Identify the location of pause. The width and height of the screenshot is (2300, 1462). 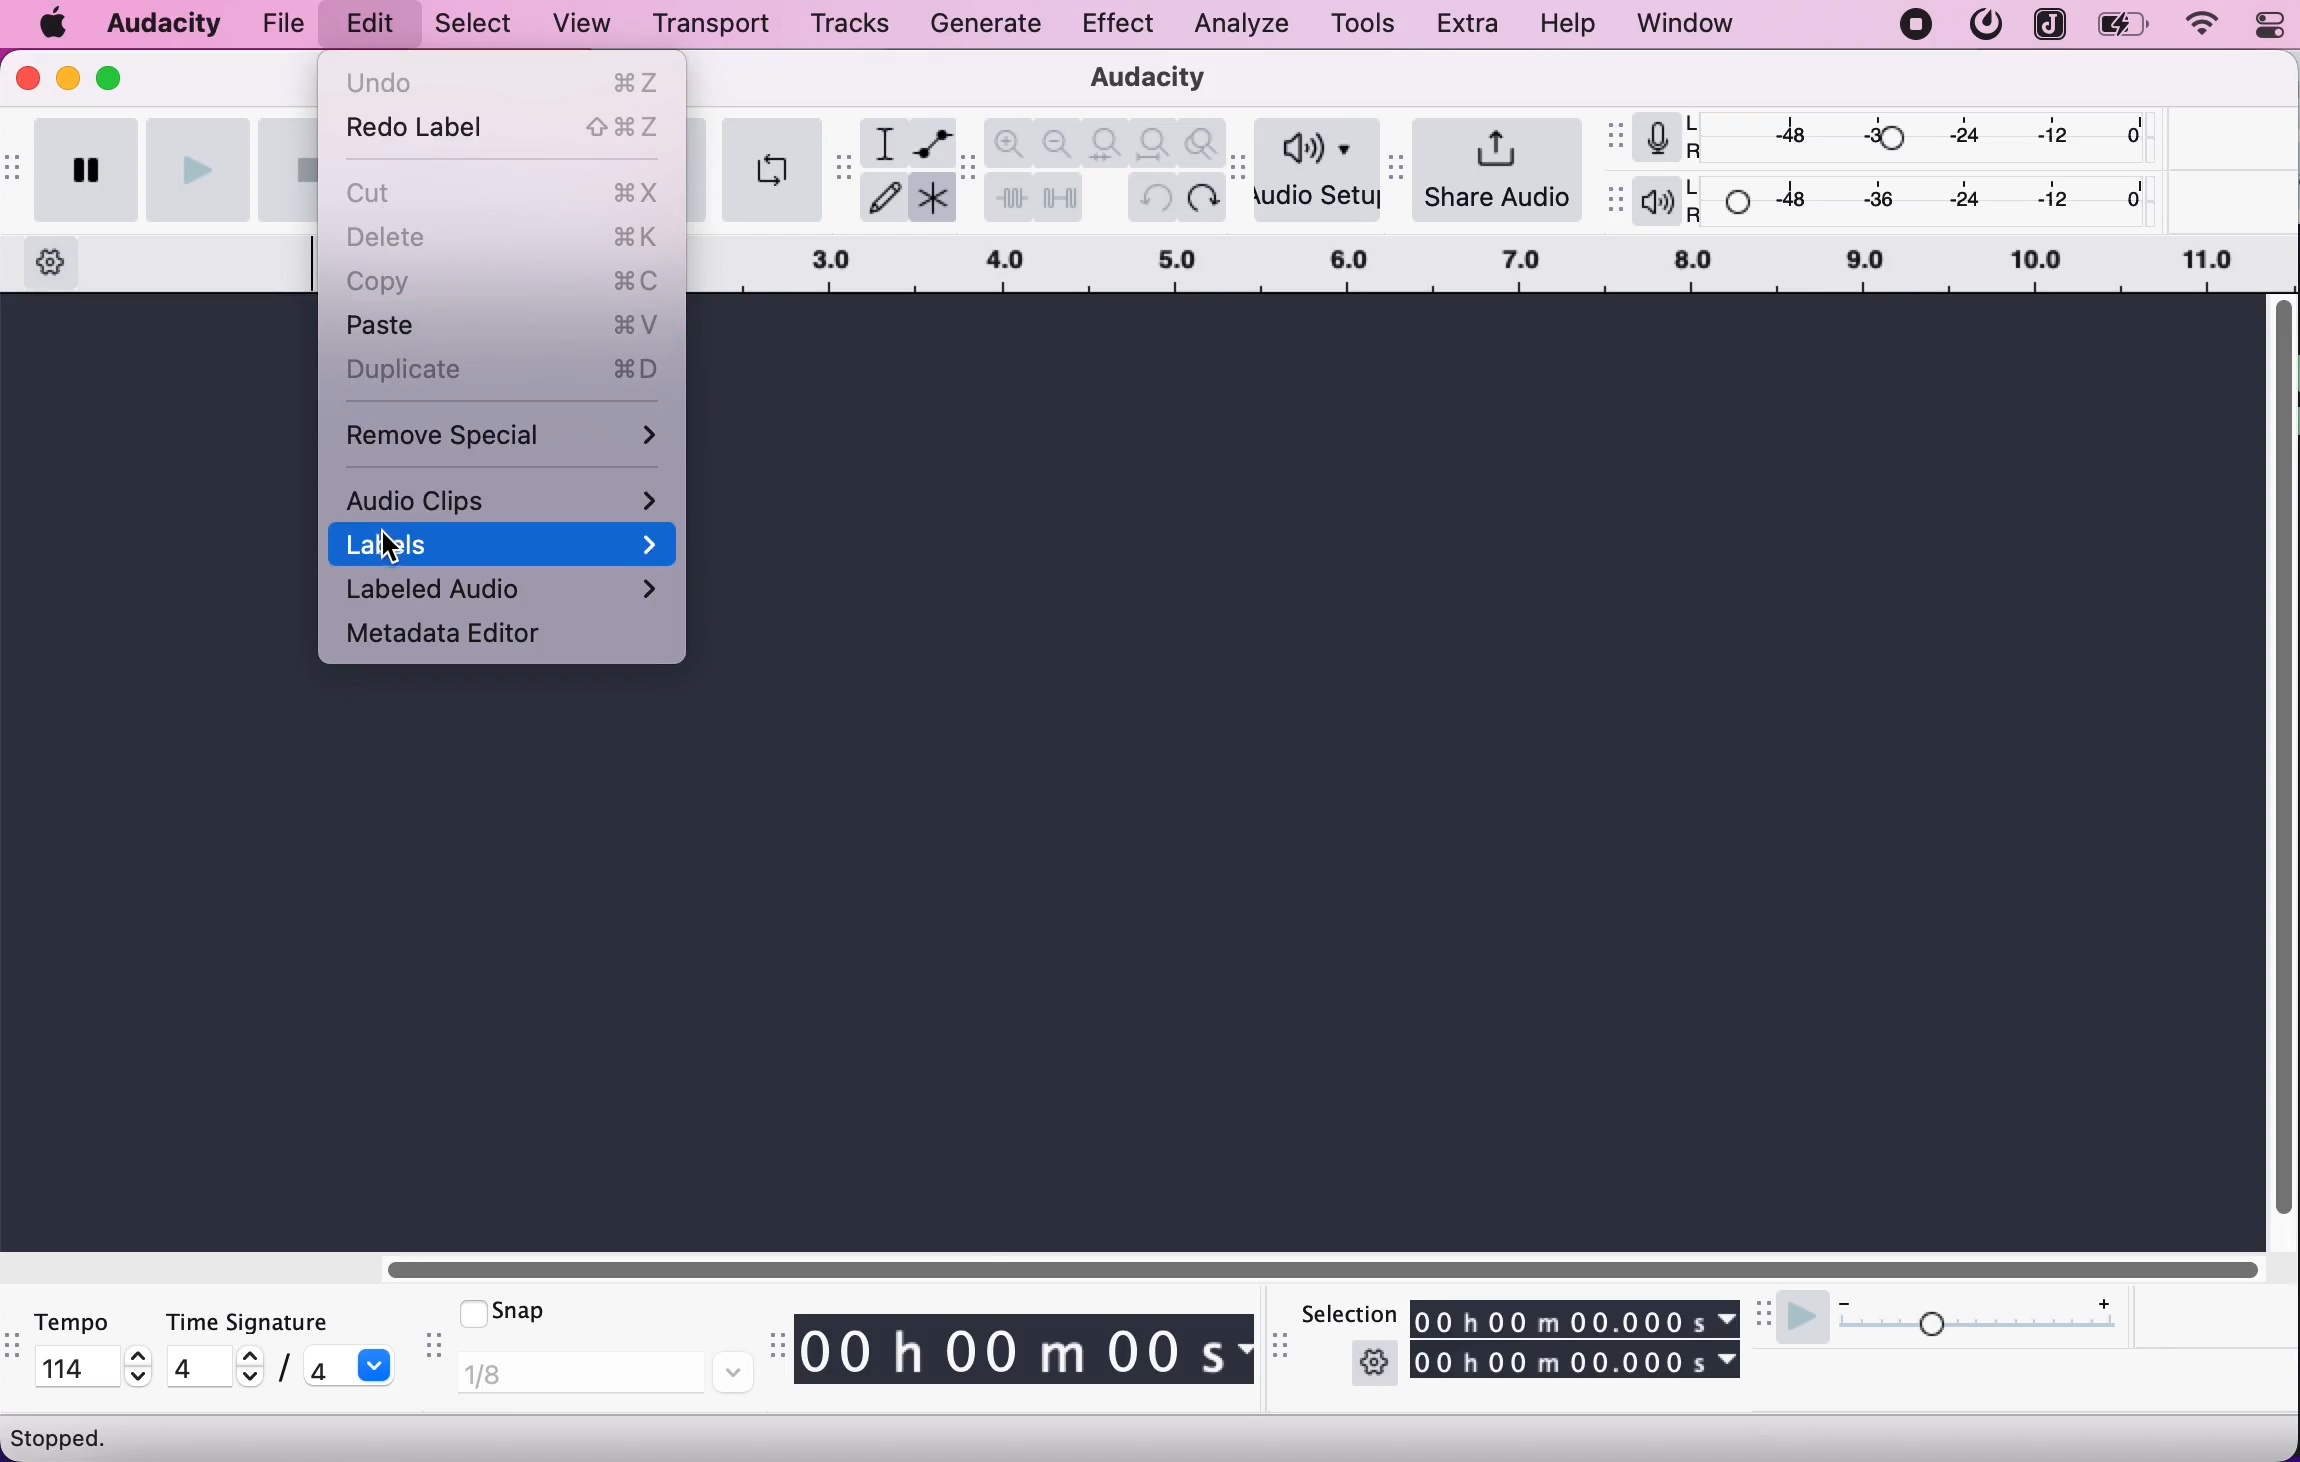
(88, 170).